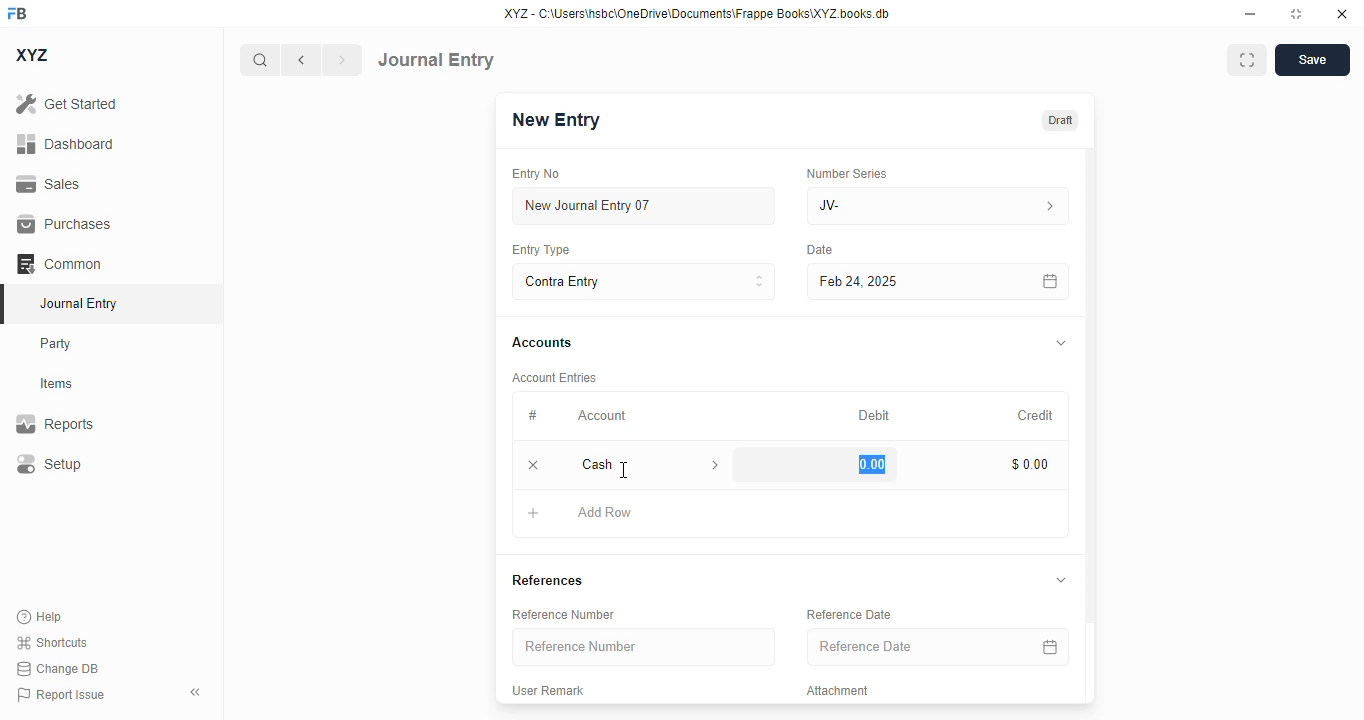 The height and width of the screenshot is (720, 1364). Describe the element at coordinates (1342, 14) in the screenshot. I see `close` at that location.